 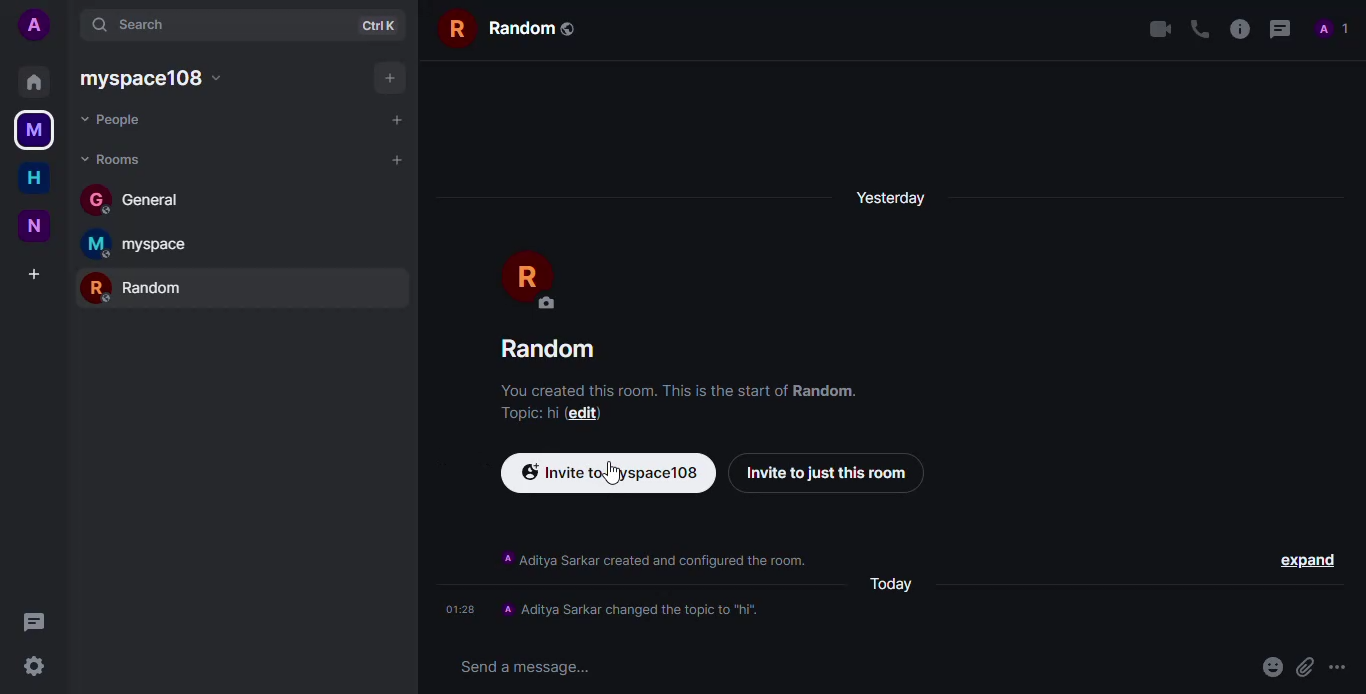 I want to click on edit, so click(x=588, y=413).